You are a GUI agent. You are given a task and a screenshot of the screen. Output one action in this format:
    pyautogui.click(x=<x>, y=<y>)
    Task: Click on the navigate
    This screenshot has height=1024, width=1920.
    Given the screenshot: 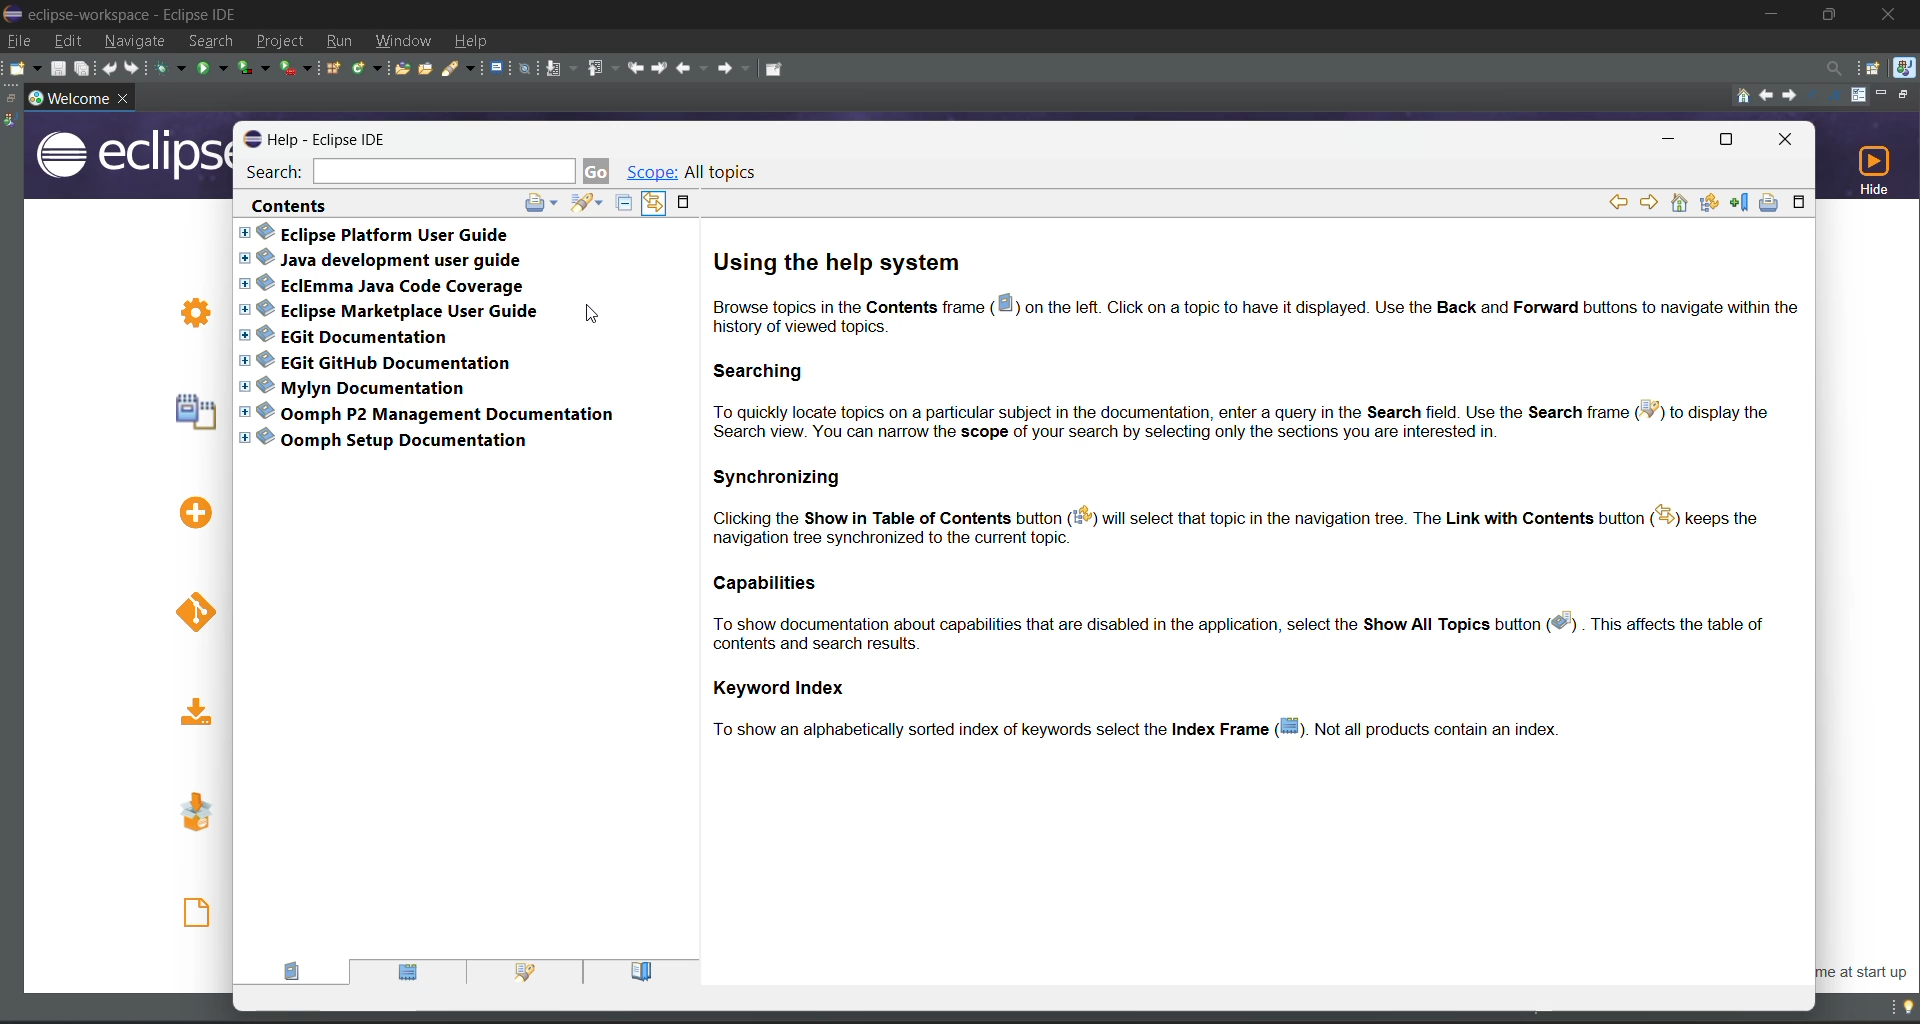 What is the action you would take?
    pyautogui.click(x=139, y=42)
    